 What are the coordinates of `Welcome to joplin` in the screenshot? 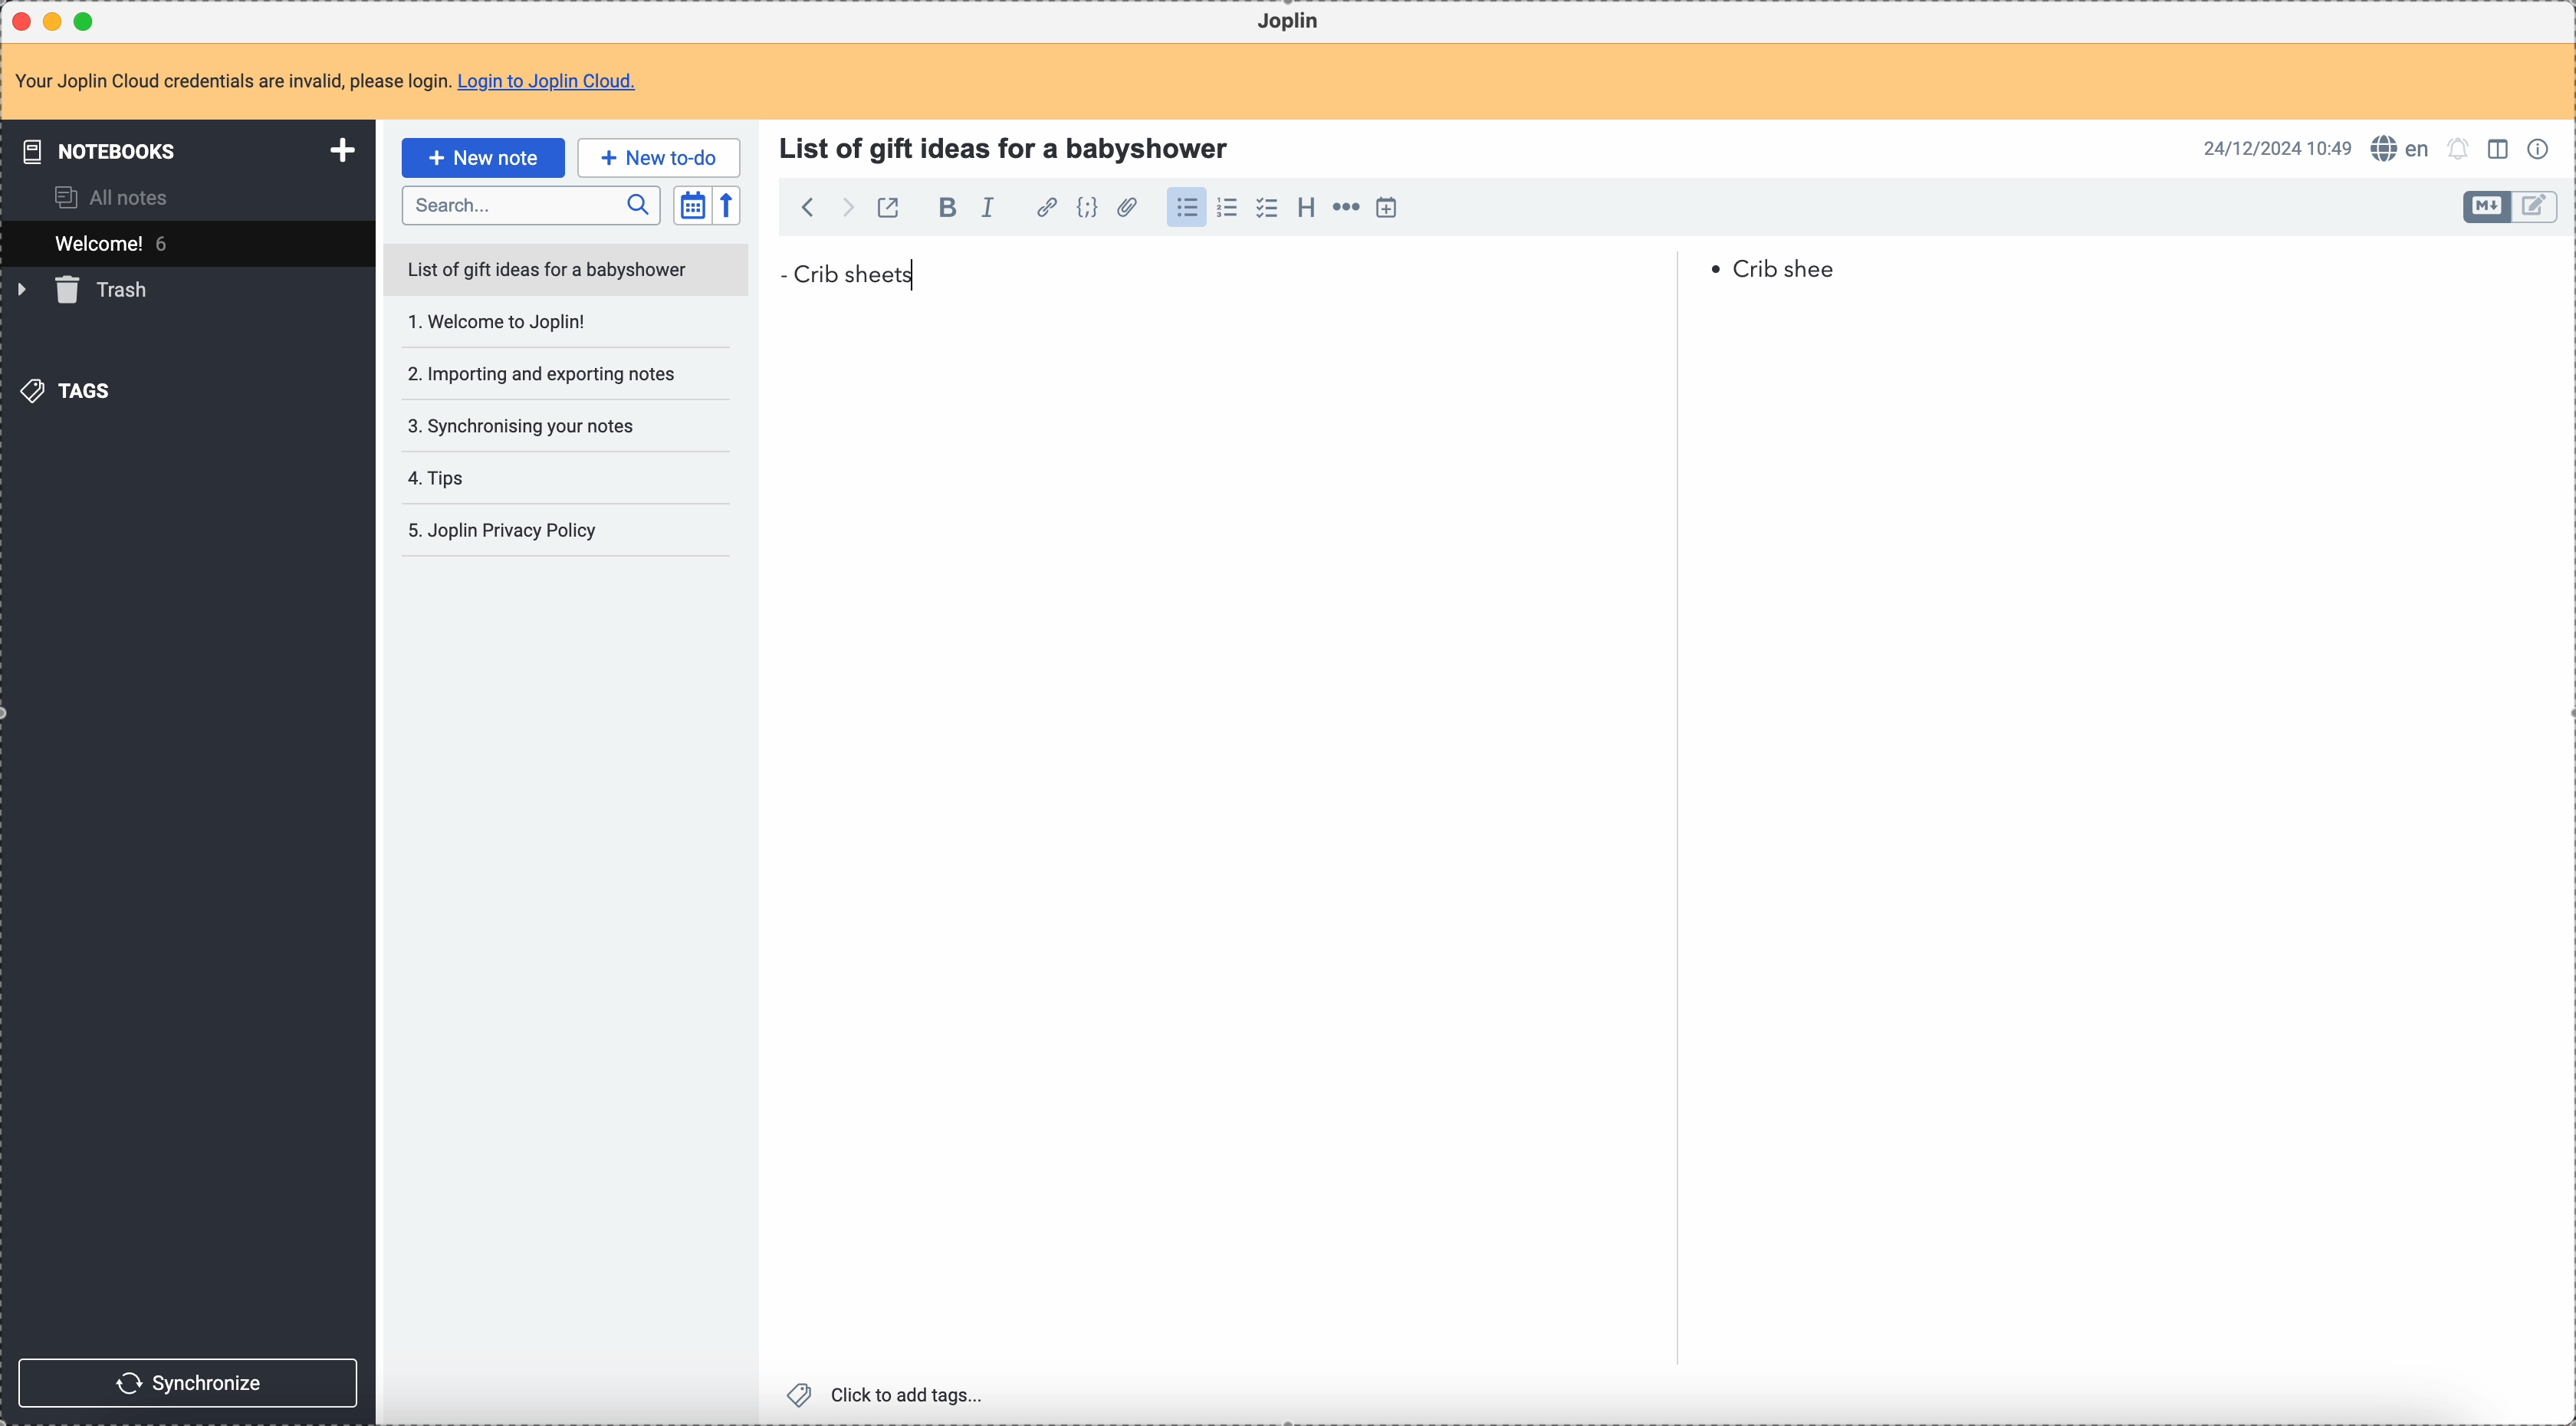 It's located at (544, 326).